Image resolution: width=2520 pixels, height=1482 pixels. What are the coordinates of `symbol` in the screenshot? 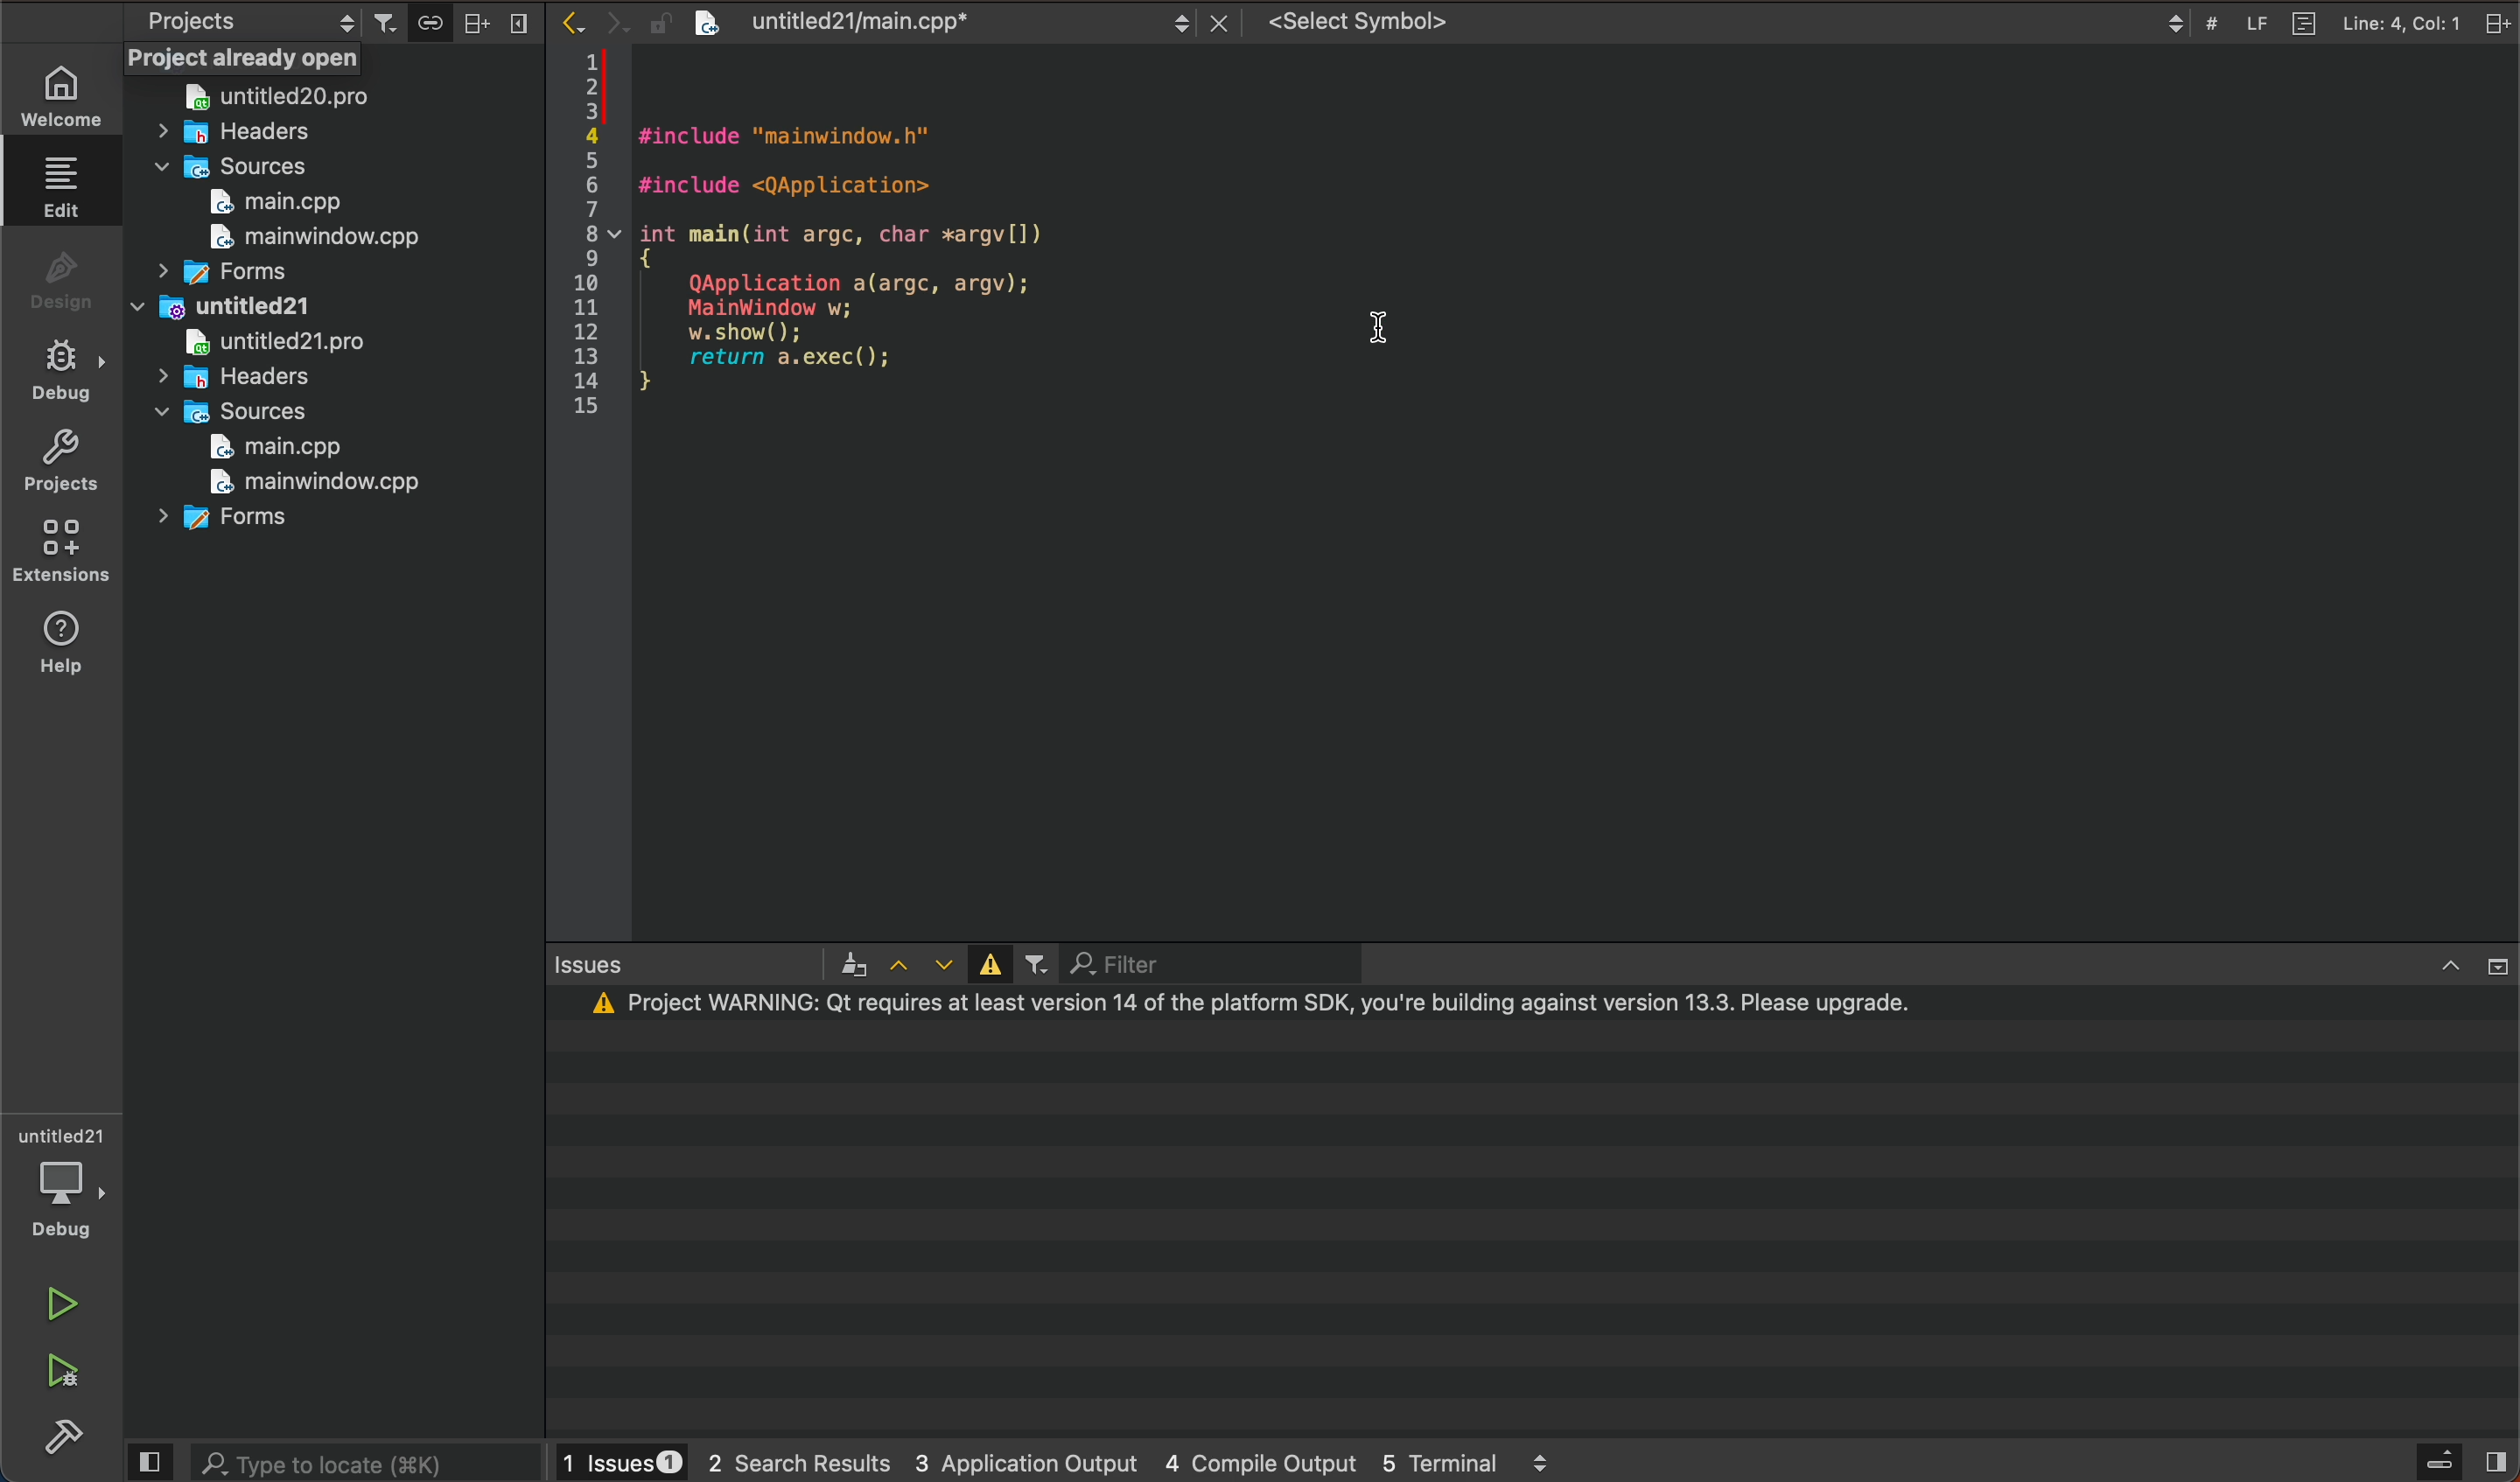 It's located at (1727, 25).